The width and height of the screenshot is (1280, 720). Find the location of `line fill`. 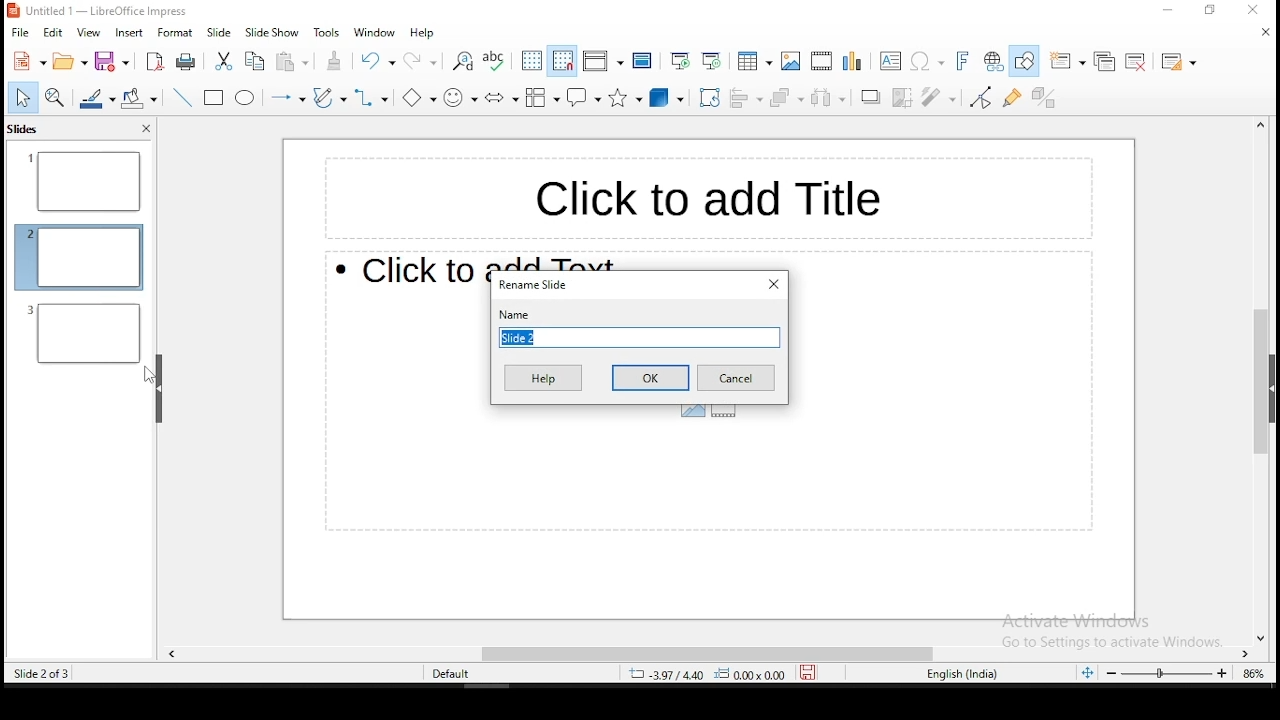

line fill is located at coordinates (95, 98).